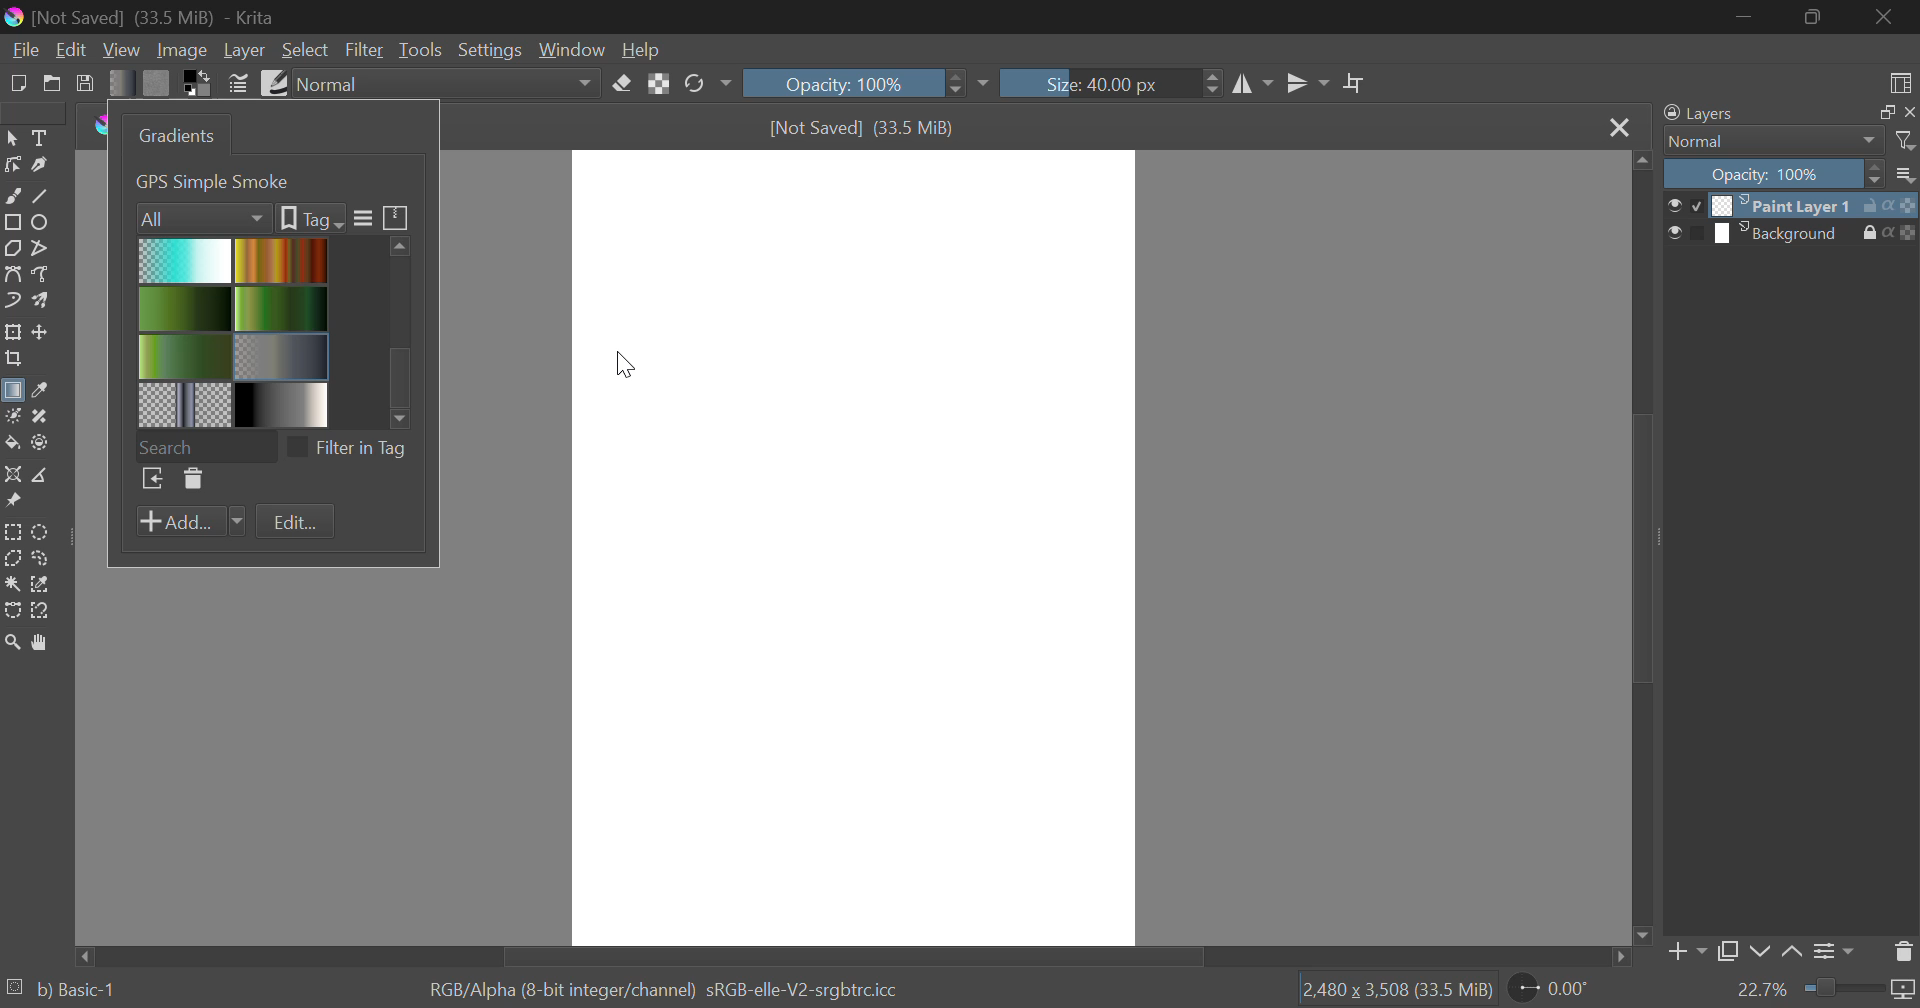 The width and height of the screenshot is (1920, 1008). Describe the element at coordinates (41, 418) in the screenshot. I see `Smart Patch Tool` at that location.